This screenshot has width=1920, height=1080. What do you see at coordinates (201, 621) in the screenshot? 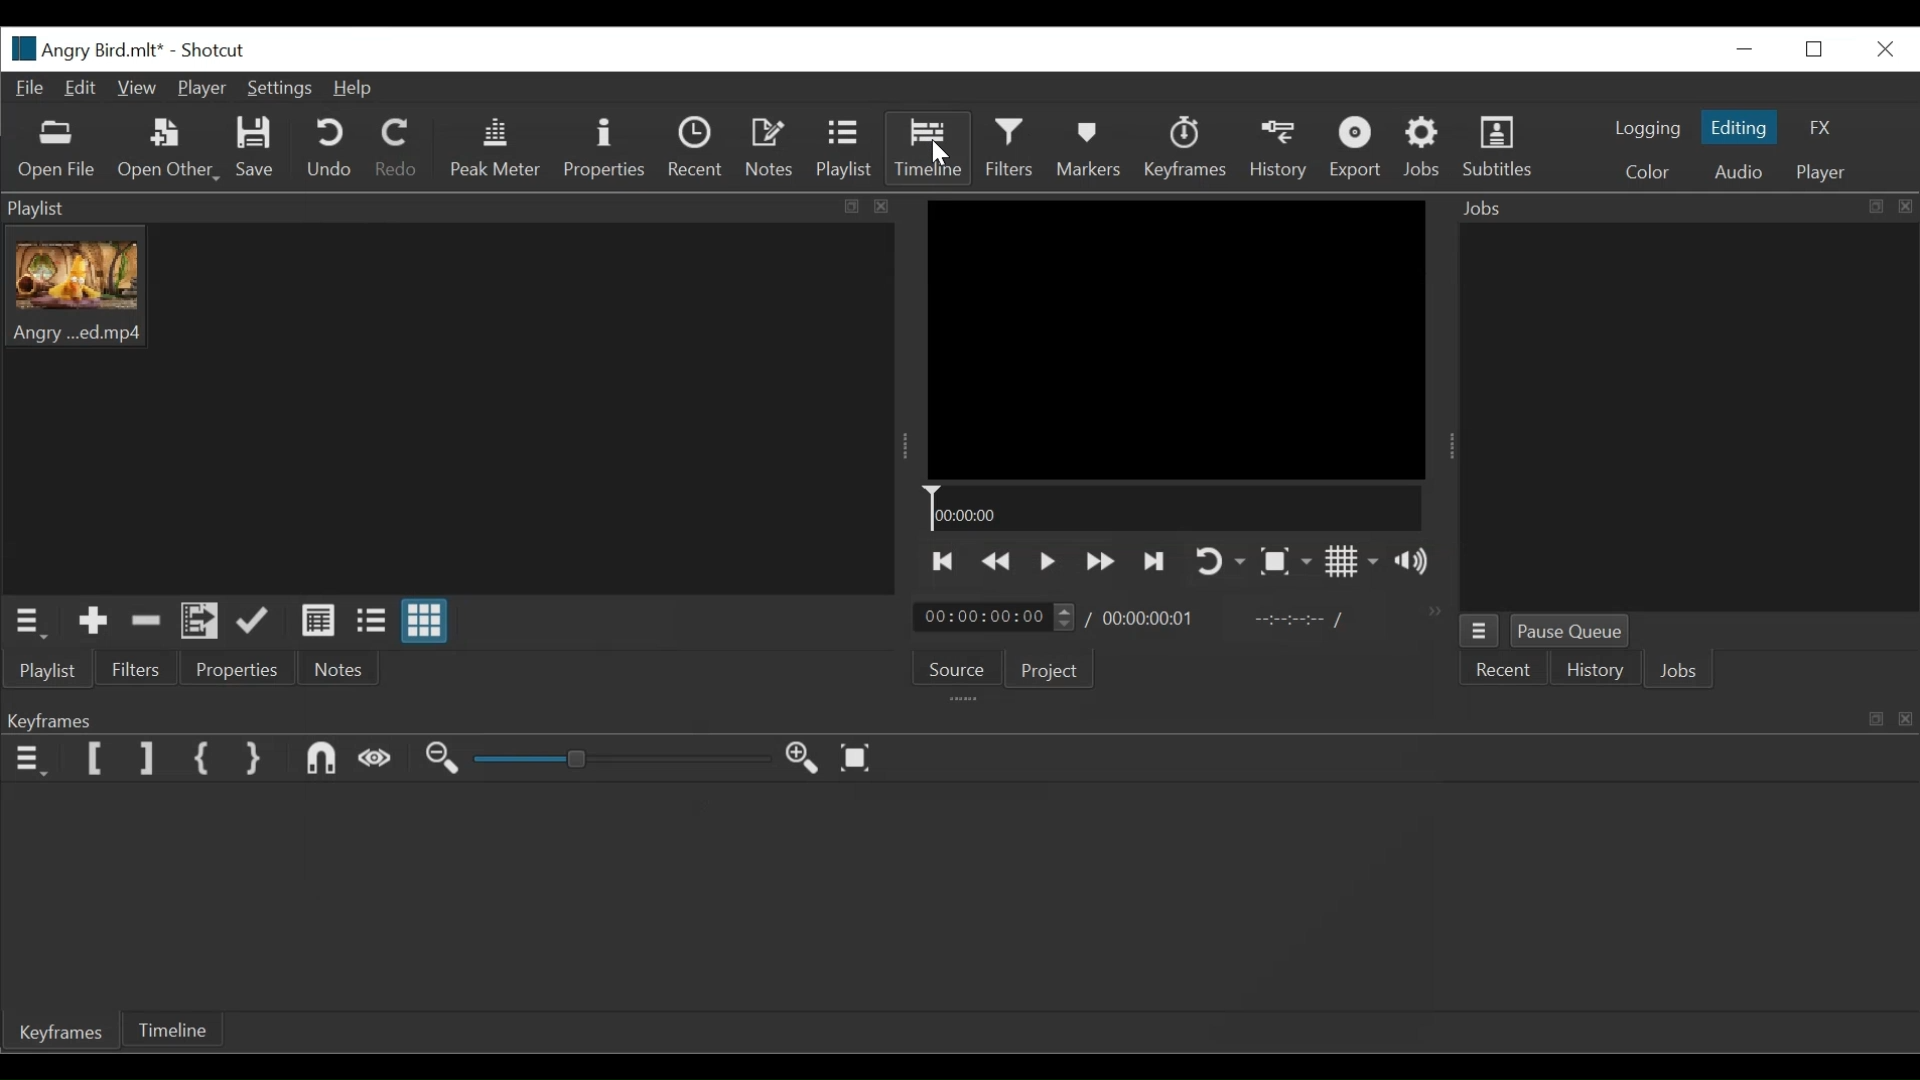
I see `Add the playlist to` at bounding box center [201, 621].